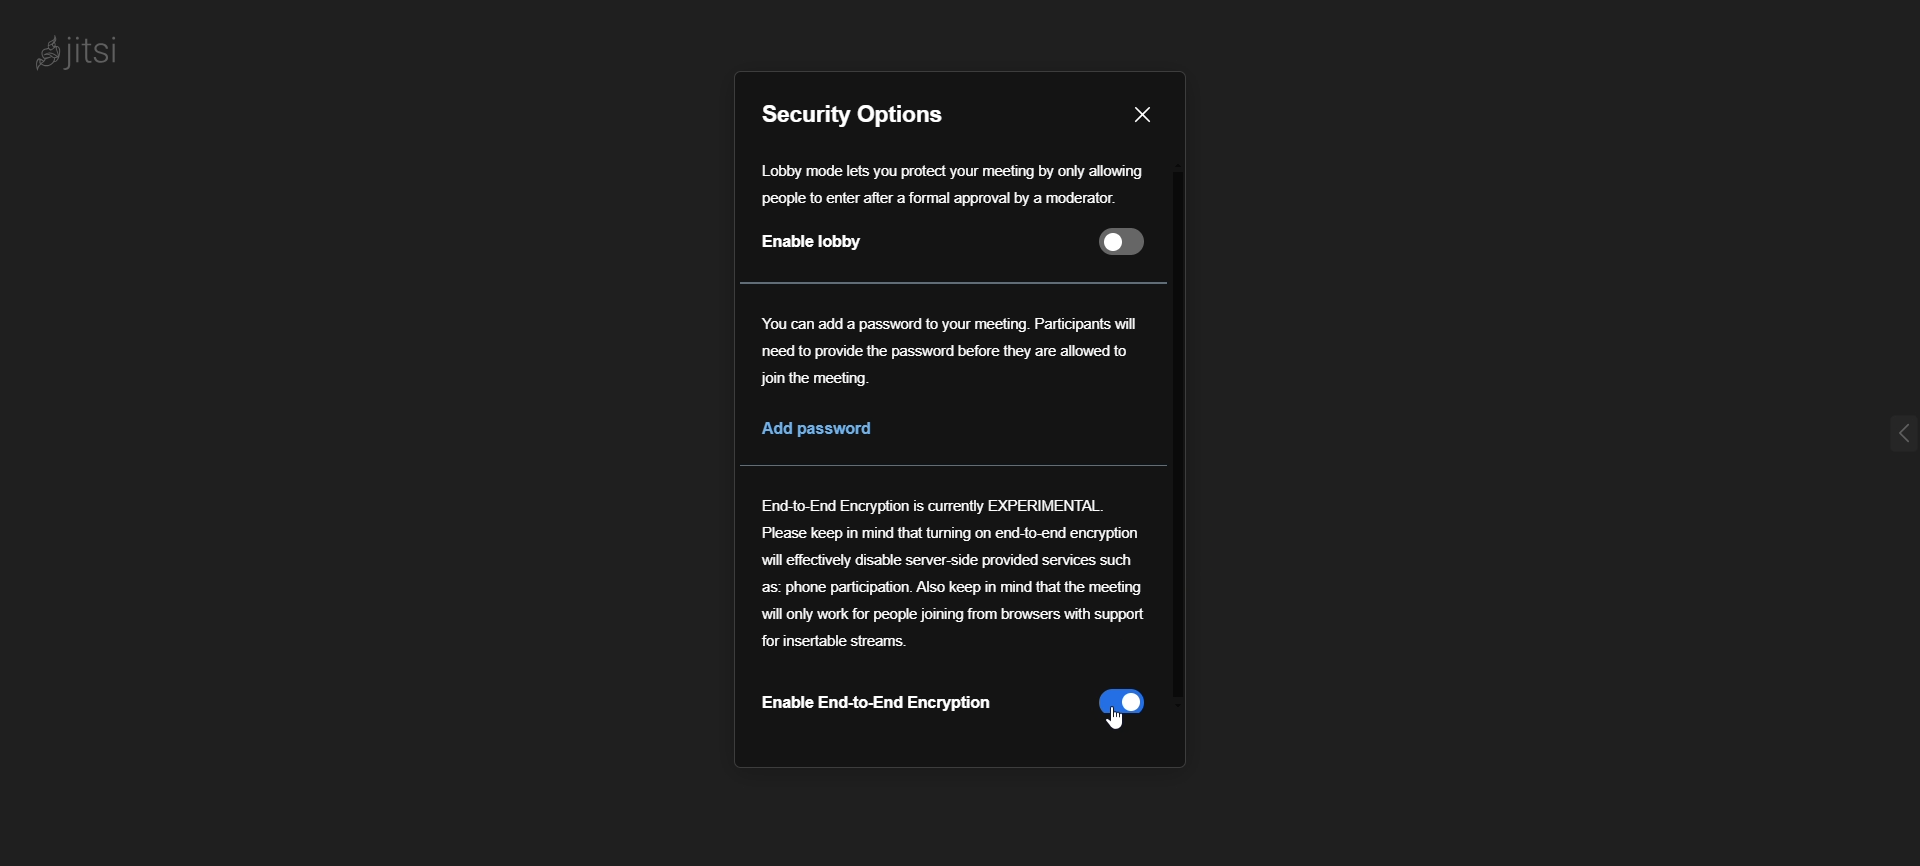 The width and height of the screenshot is (1920, 866). Describe the element at coordinates (1877, 440) in the screenshot. I see `expand` at that location.